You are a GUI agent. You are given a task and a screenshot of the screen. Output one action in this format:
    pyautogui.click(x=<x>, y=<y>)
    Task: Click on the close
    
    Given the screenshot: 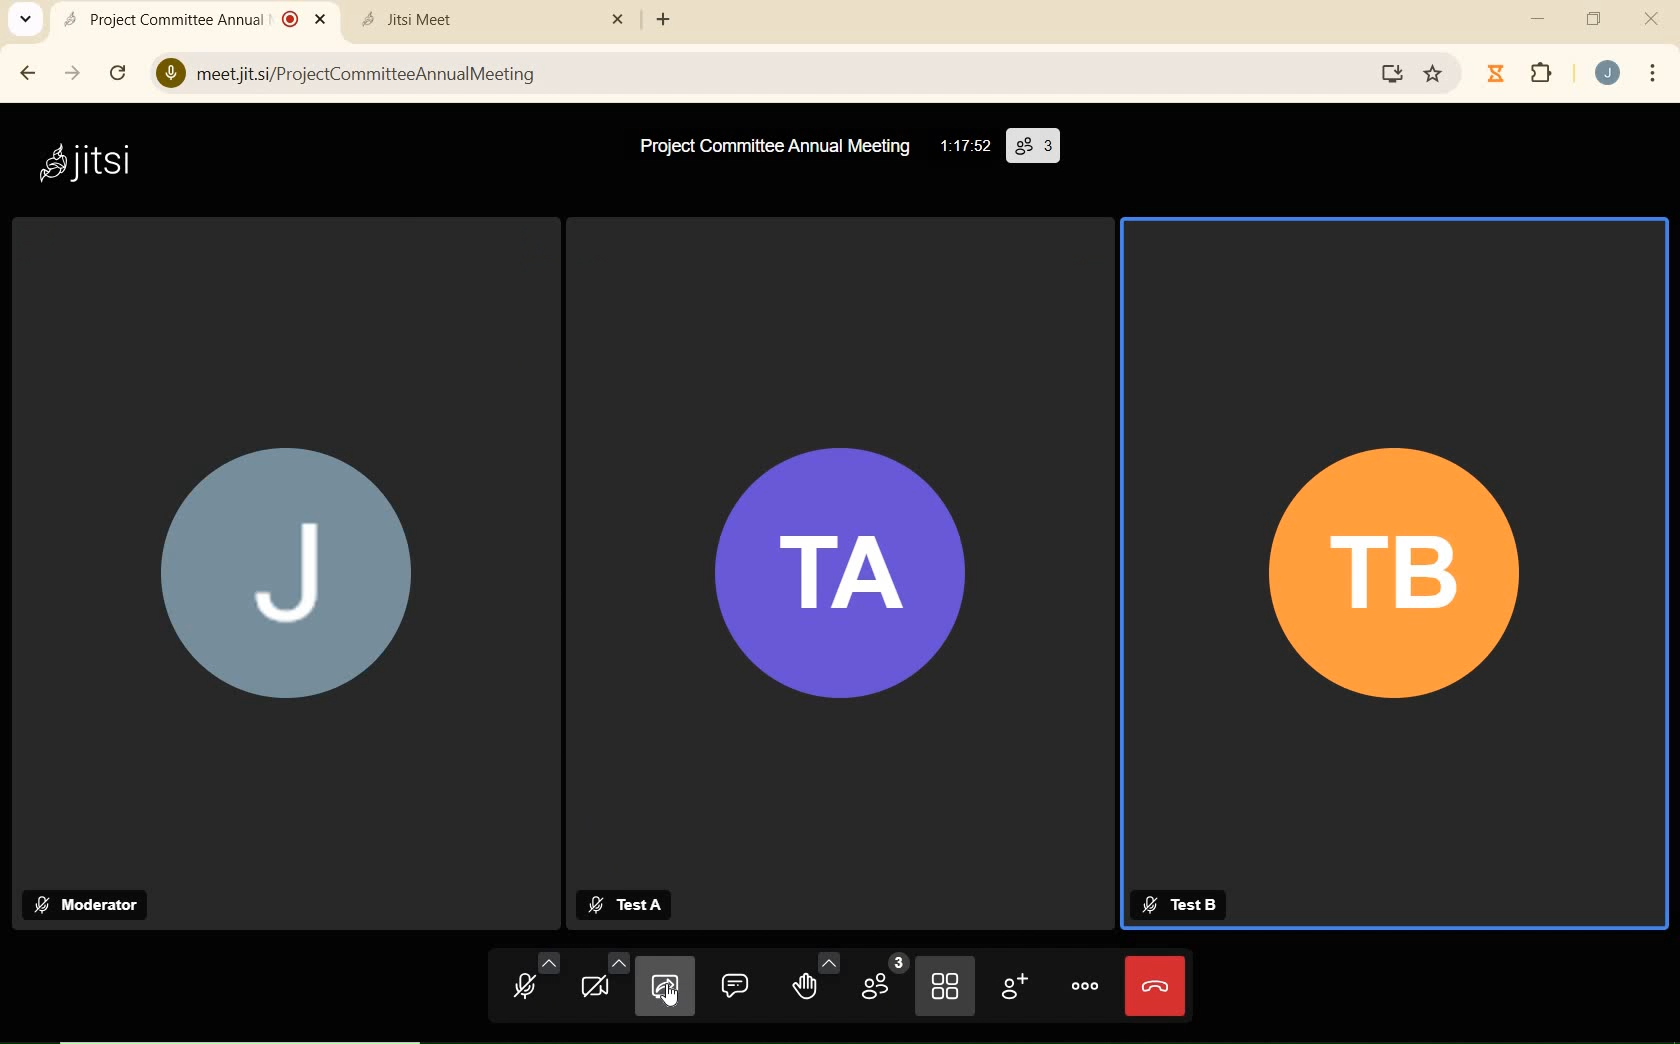 What is the action you would take?
    pyautogui.click(x=1654, y=16)
    